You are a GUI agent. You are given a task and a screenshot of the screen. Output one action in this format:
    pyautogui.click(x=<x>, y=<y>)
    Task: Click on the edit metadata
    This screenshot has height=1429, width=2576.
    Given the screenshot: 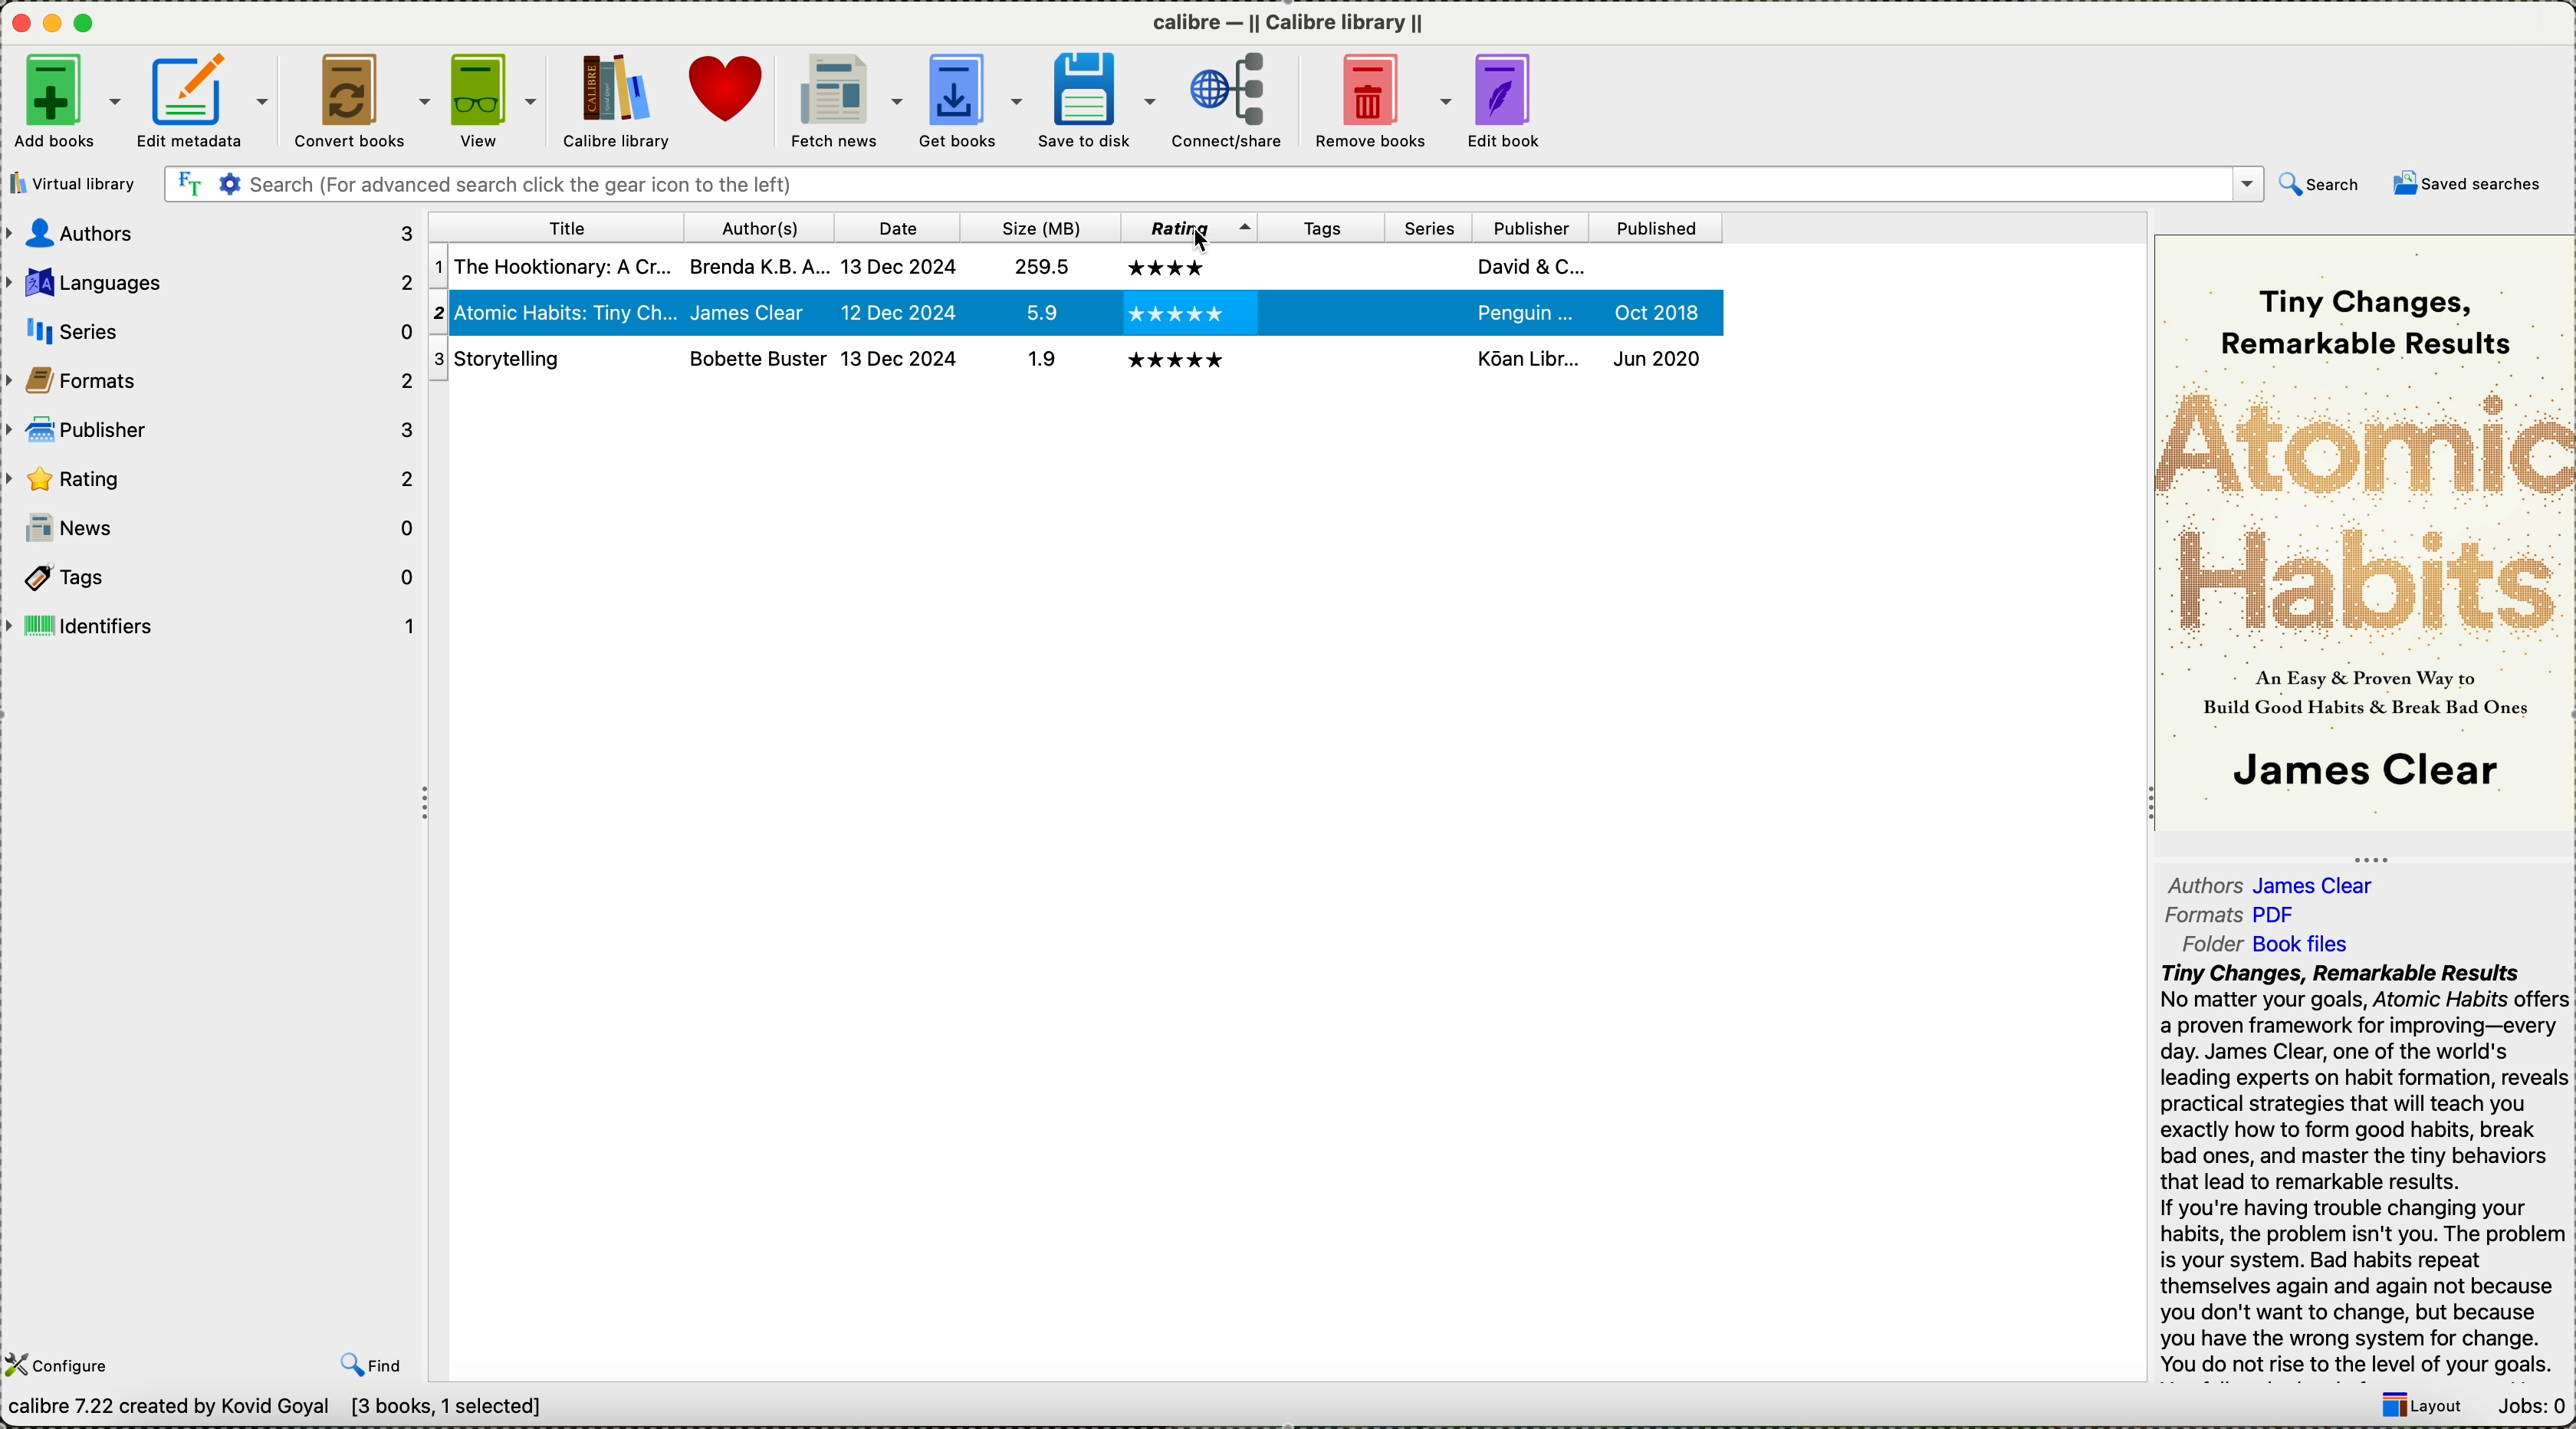 What is the action you would take?
    pyautogui.click(x=206, y=102)
    